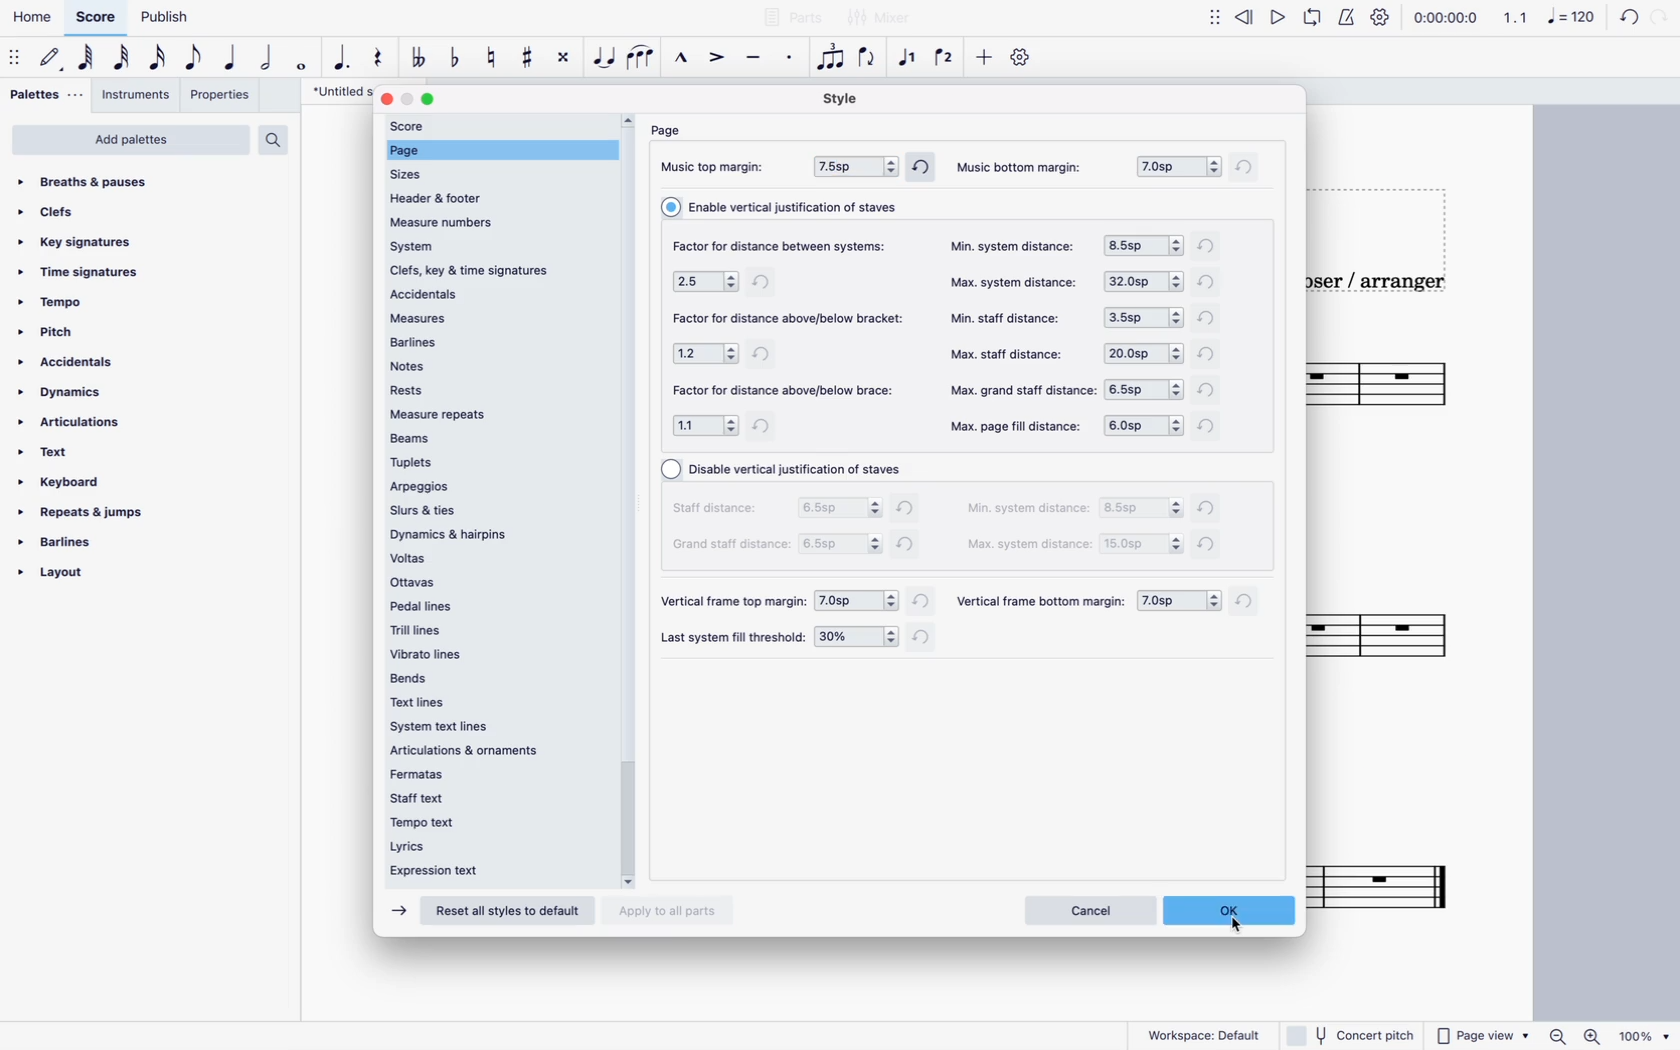 This screenshot has height=1050, width=1680. Describe the element at coordinates (15, 59) in the screenshot. I see `move` at that location.